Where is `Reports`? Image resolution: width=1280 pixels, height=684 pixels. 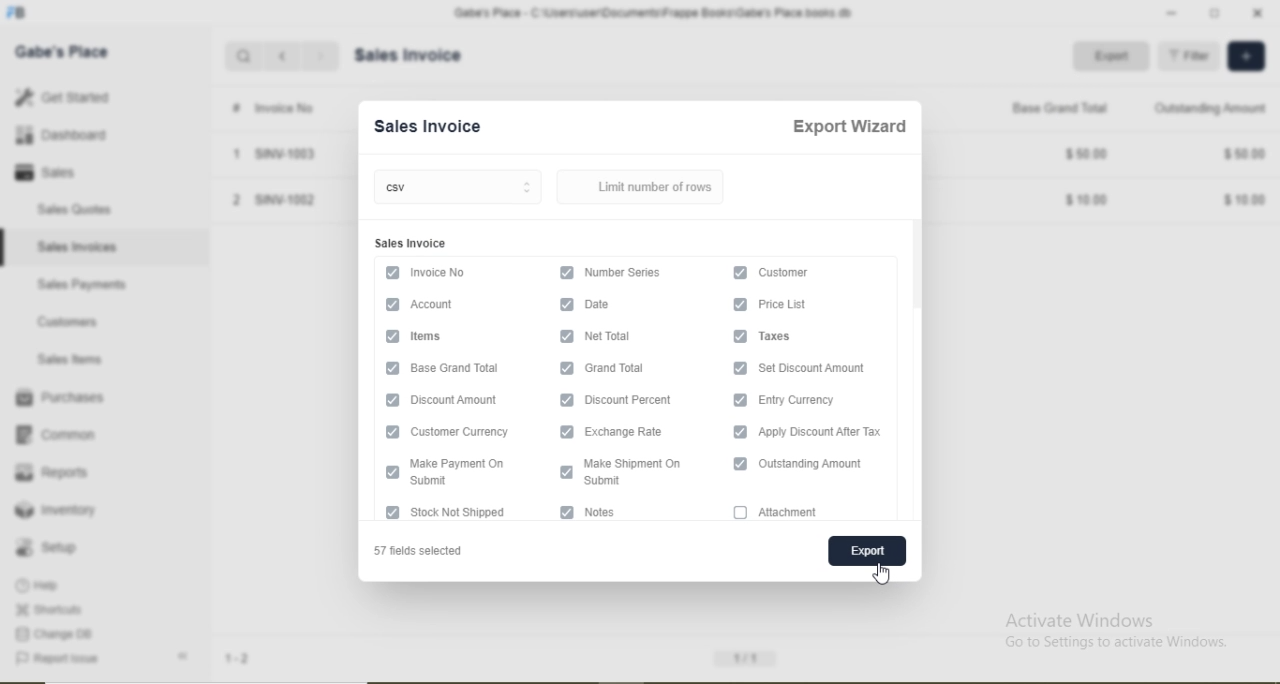
Reports is located at coordinates (51, 470).